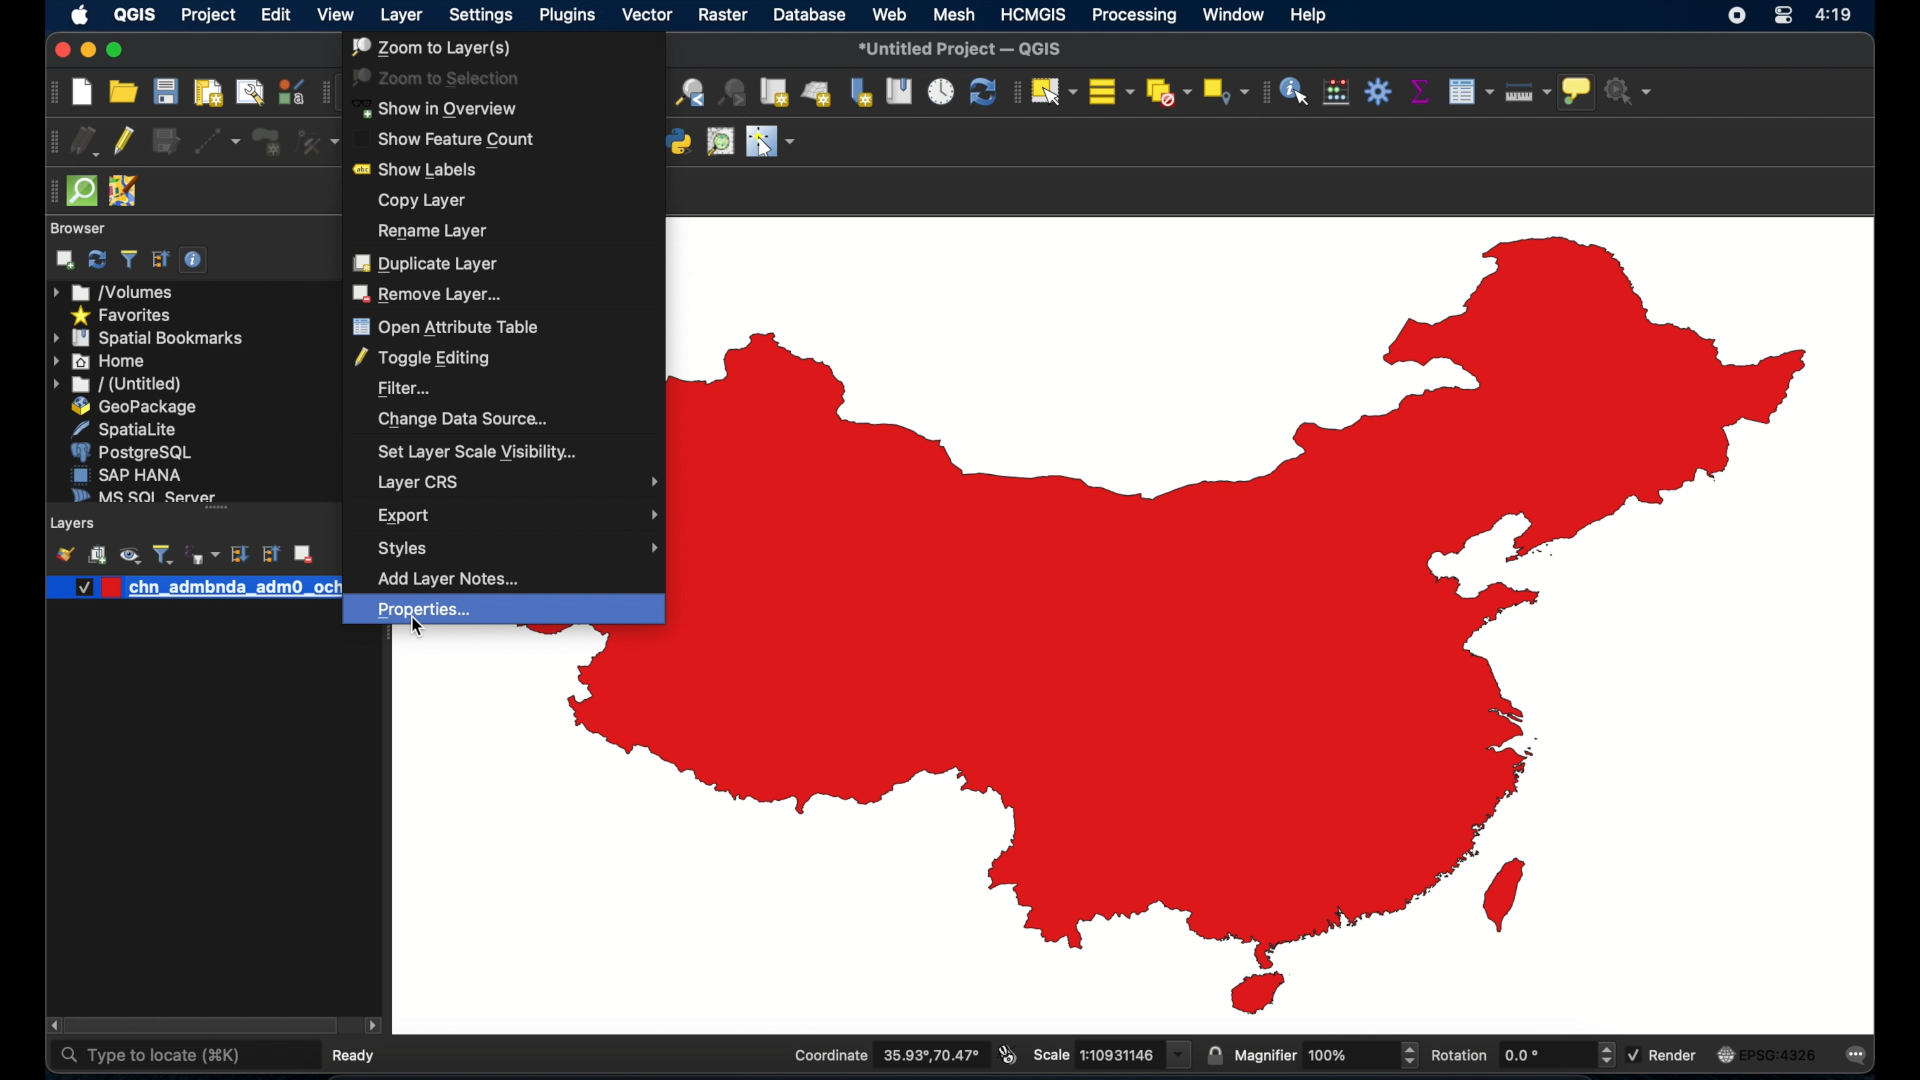 The width and height of the screenshot is (1920, 1080). Describe the element at coordinates (403, 17) in the screenshot. I see `layer` at that location.